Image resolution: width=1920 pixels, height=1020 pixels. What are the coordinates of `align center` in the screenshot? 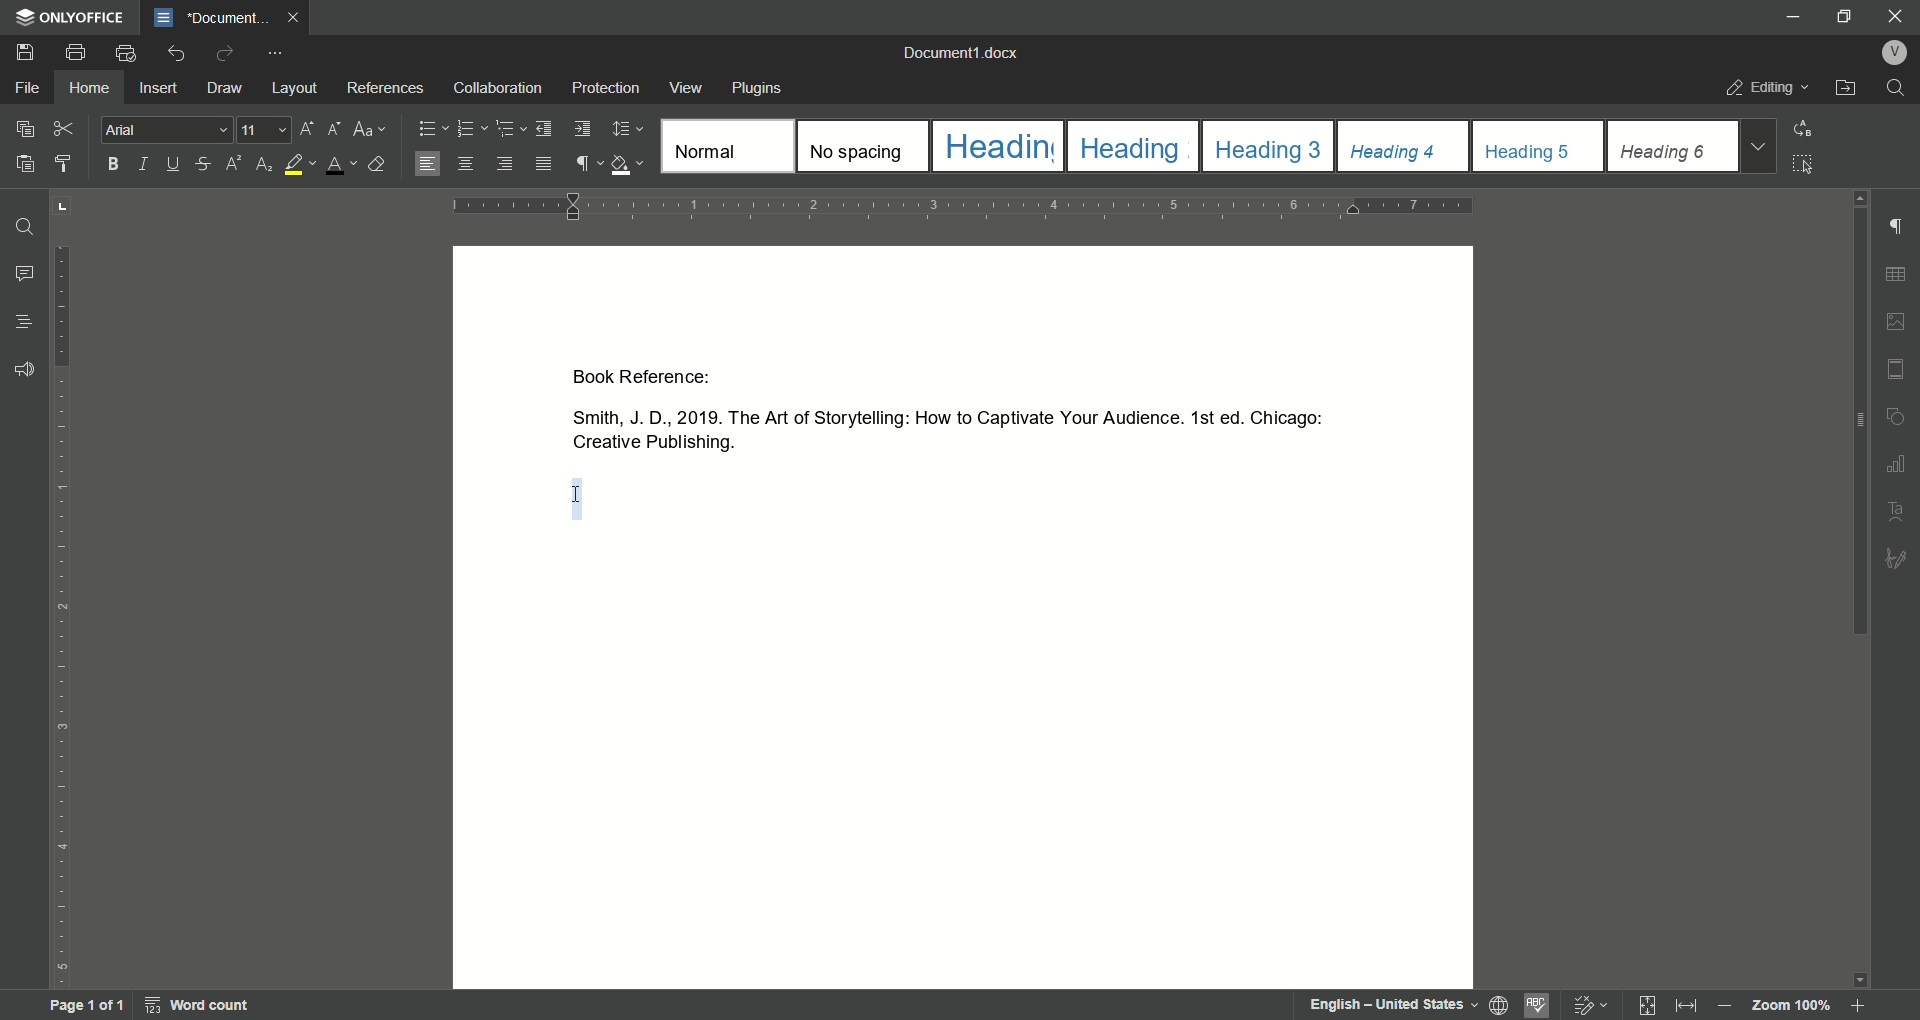 It's located at (465, 162).